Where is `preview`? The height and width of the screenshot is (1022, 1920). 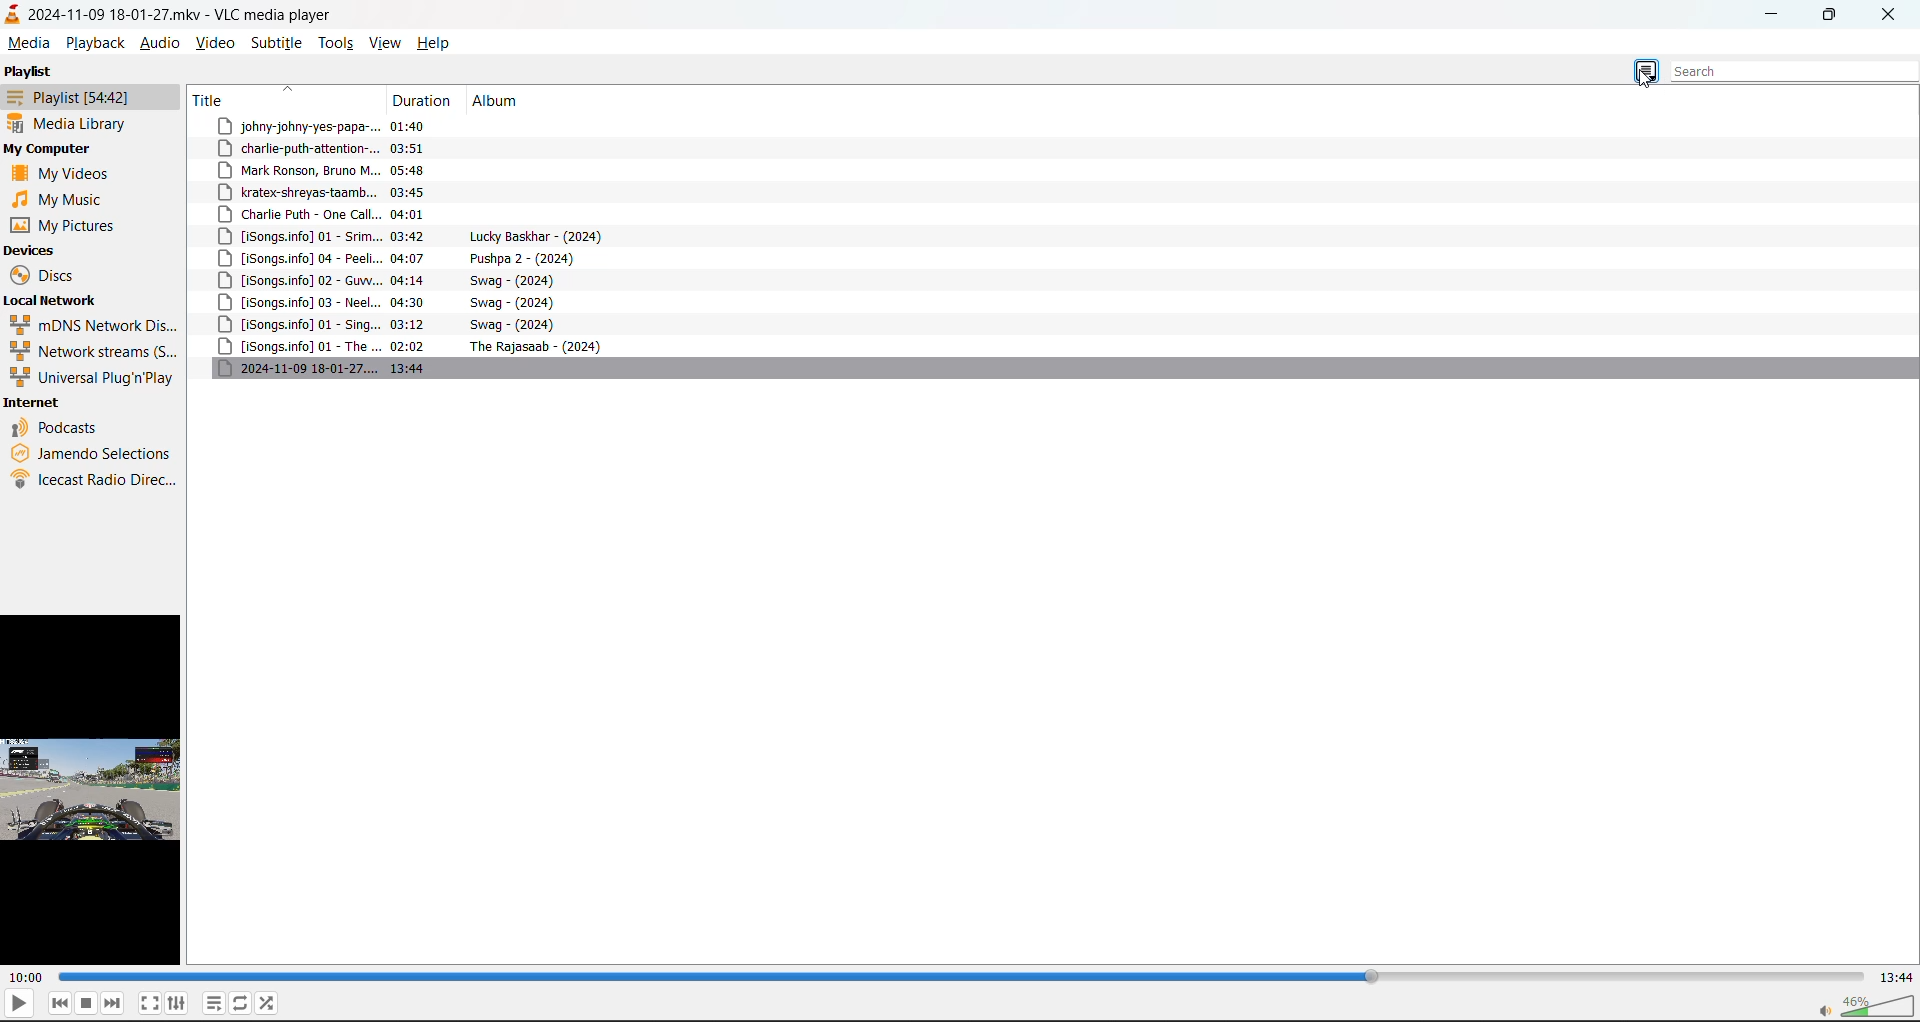
preview is located at coordinates (94, 790).